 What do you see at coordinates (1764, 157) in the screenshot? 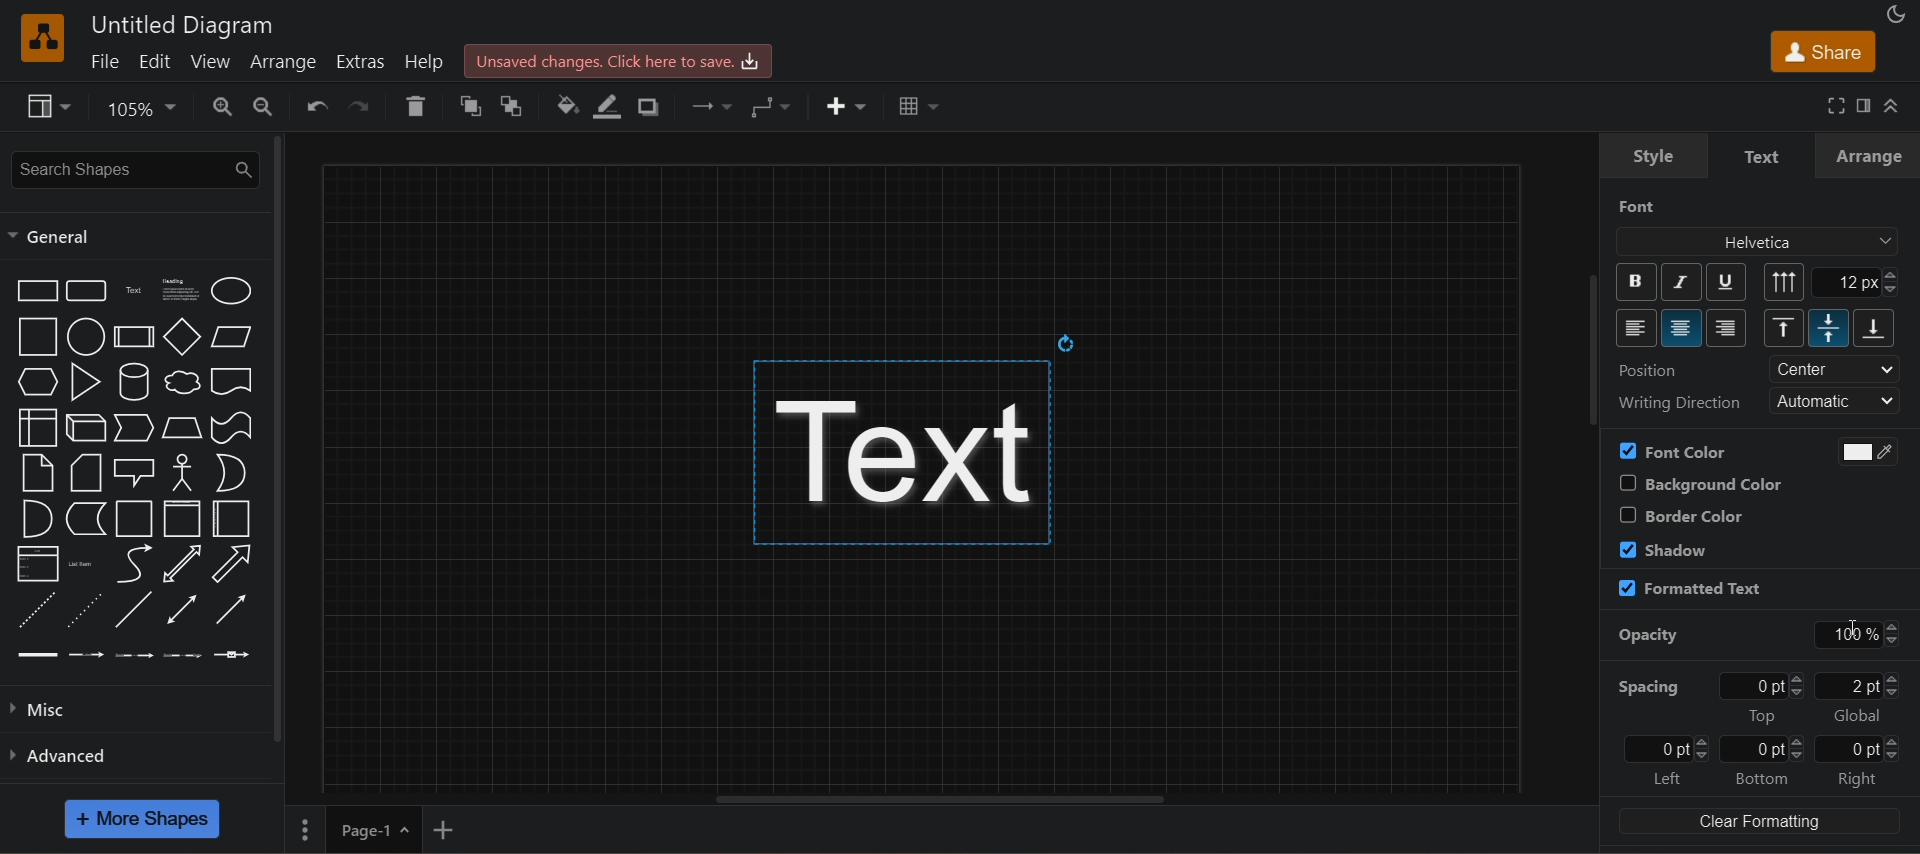
I see `text` at bounding box center [1764, 157].